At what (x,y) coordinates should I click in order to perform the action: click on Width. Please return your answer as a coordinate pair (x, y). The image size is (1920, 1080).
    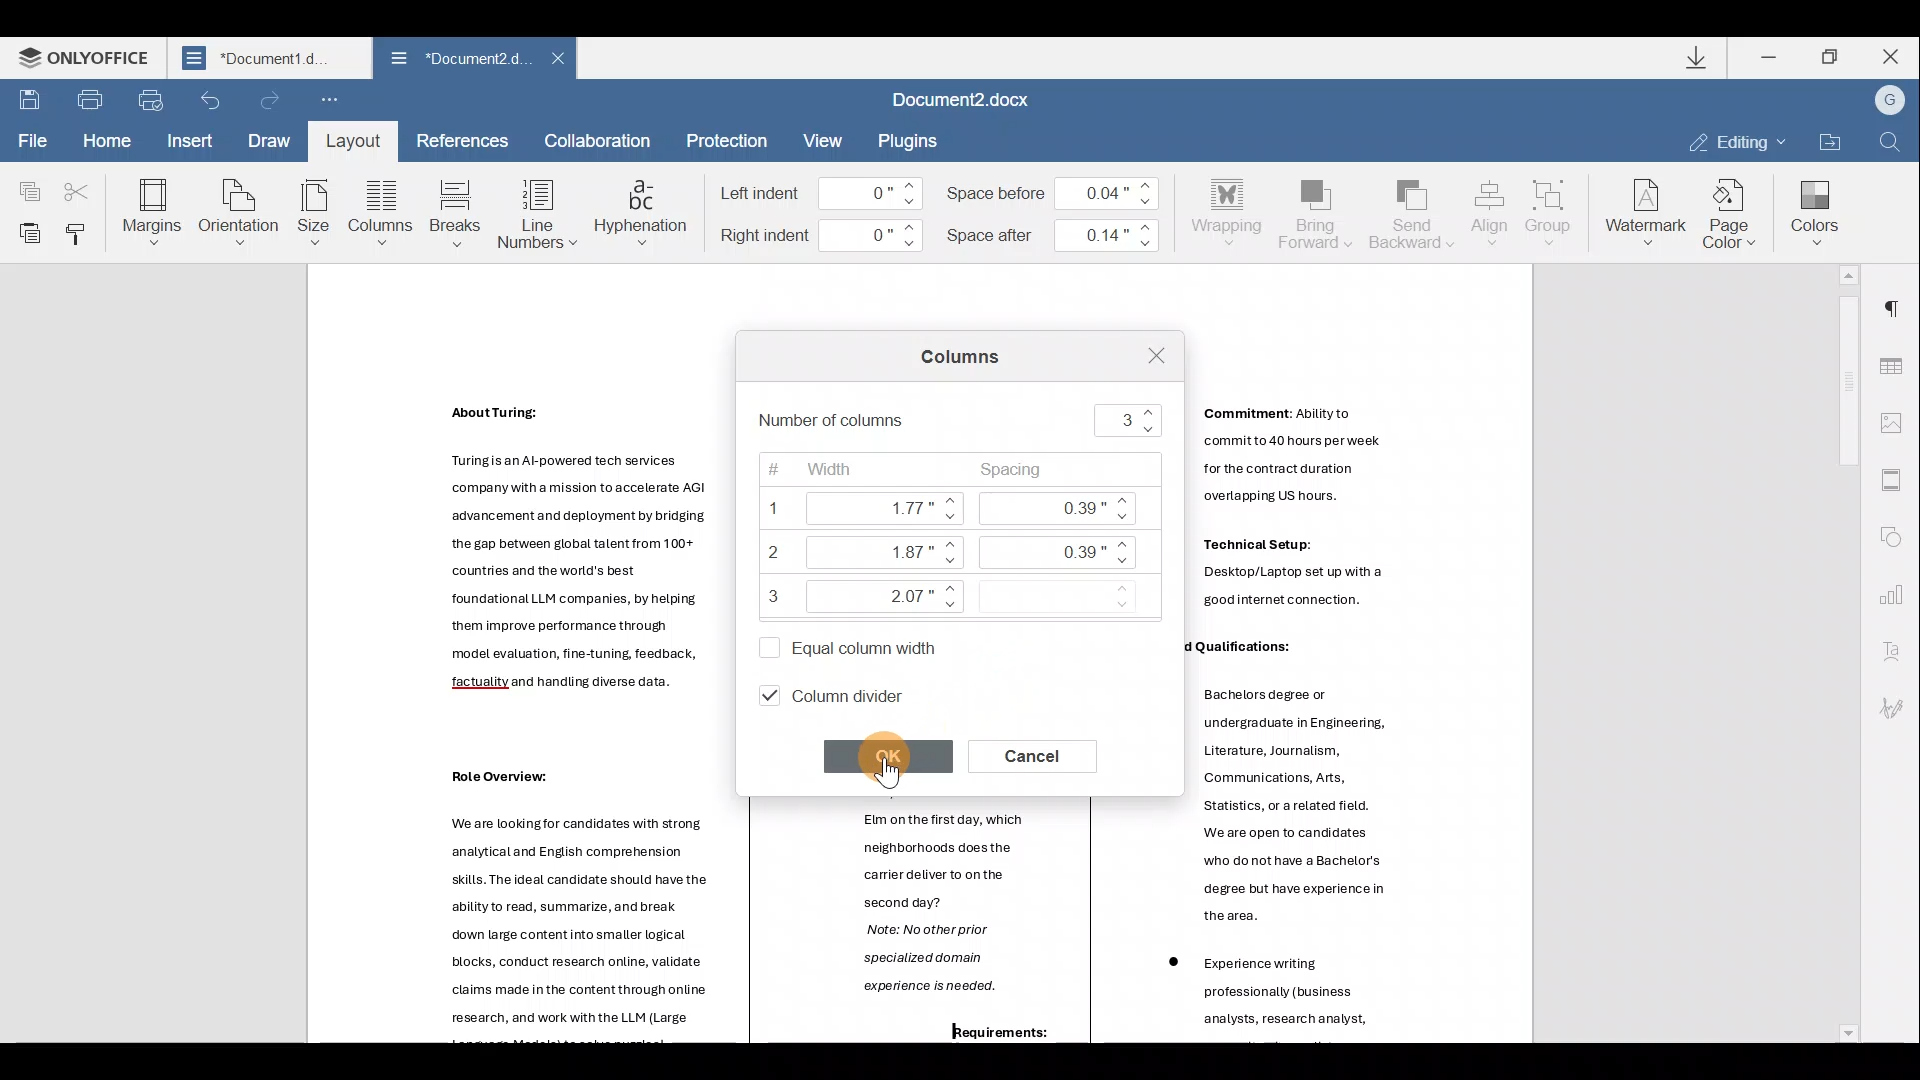
    Looking at the image, I should click on (856, 534).